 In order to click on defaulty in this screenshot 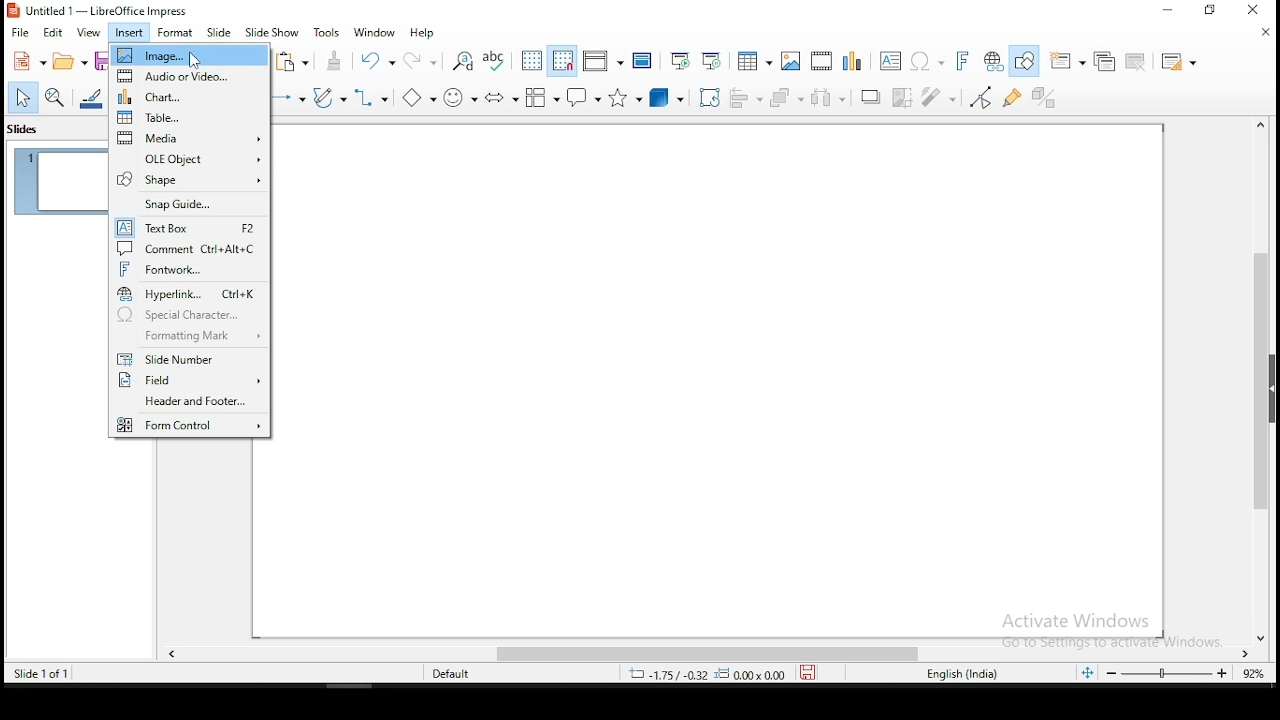, I will do `click(437, 672)`.